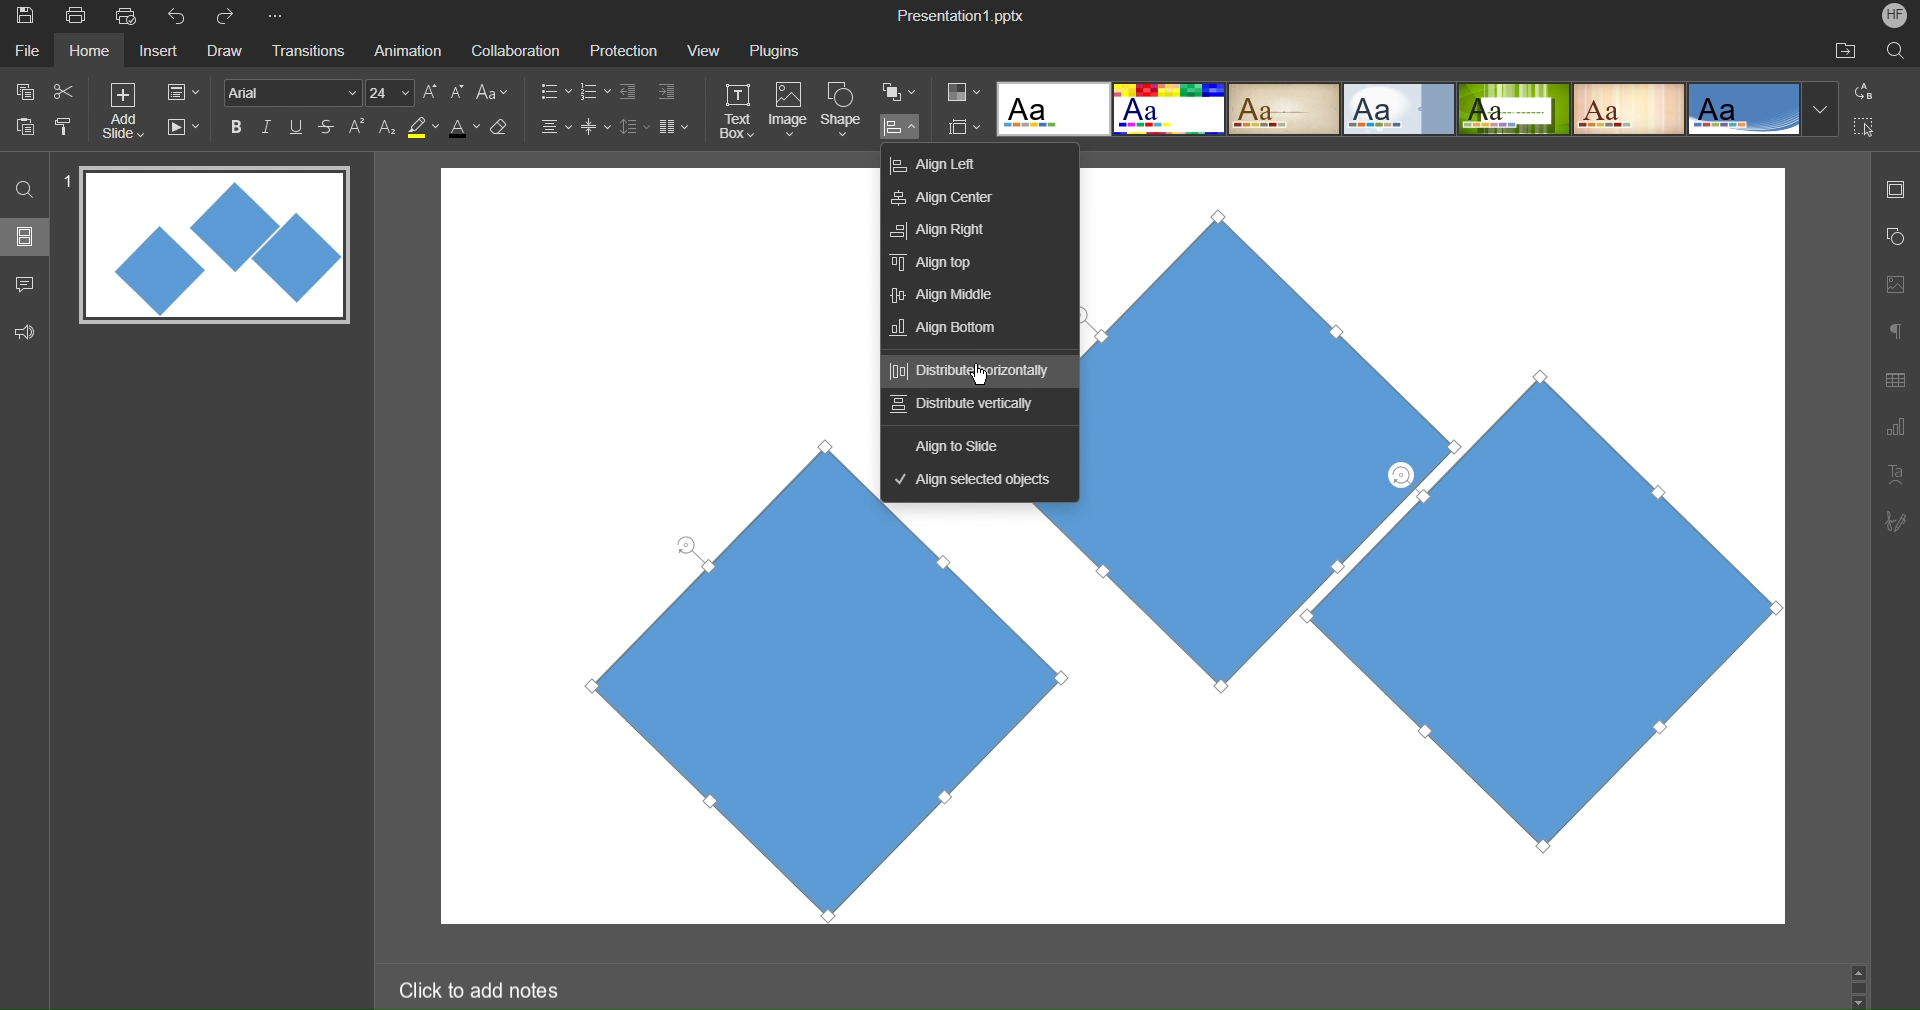  Describe the element at coordinates (1872, 130) in the screenshot. I see `select` at that location.